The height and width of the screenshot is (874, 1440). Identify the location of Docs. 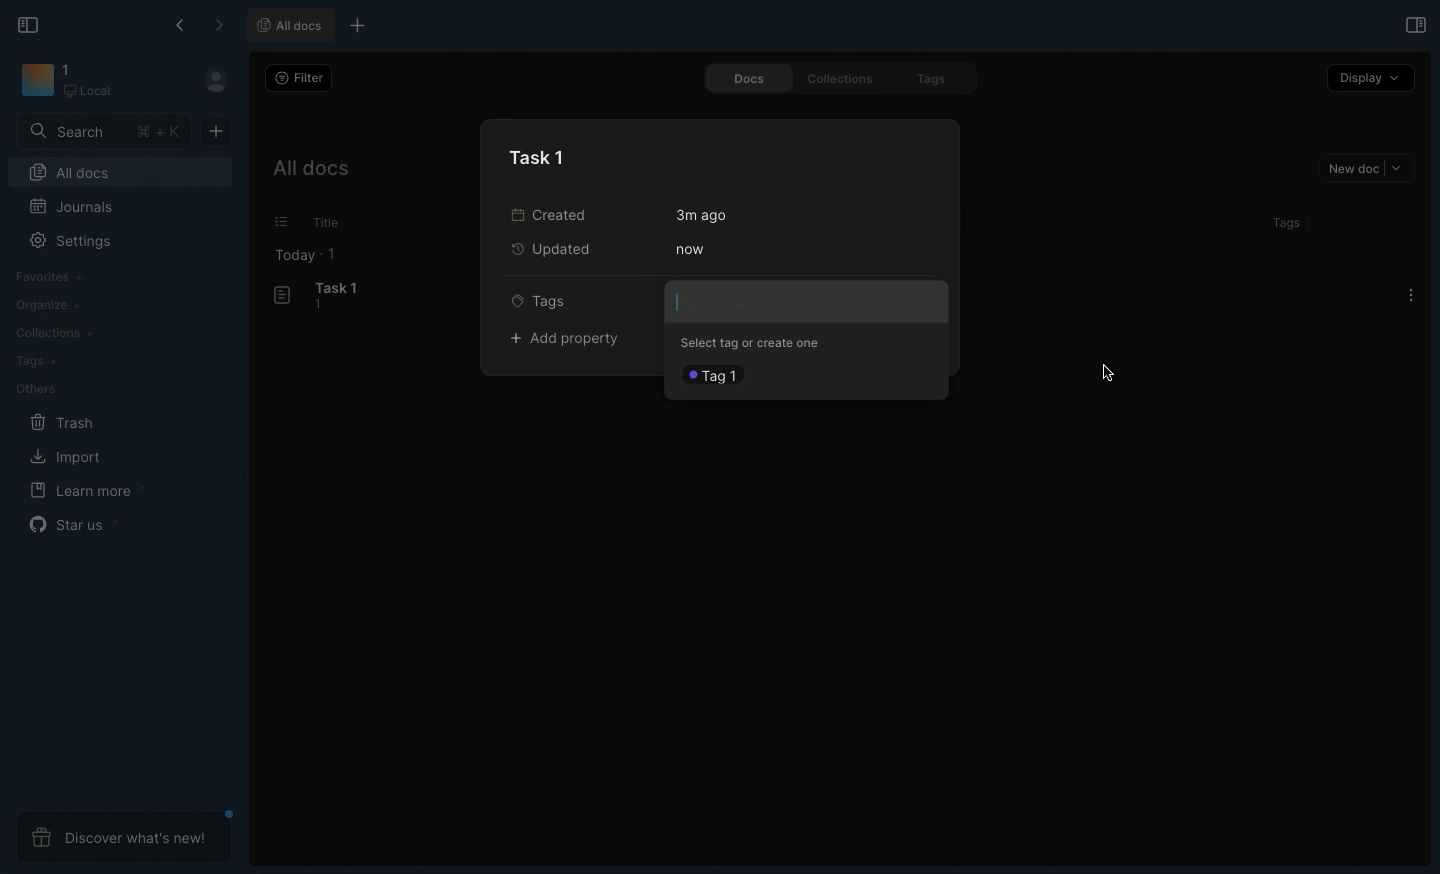
(748, 78).